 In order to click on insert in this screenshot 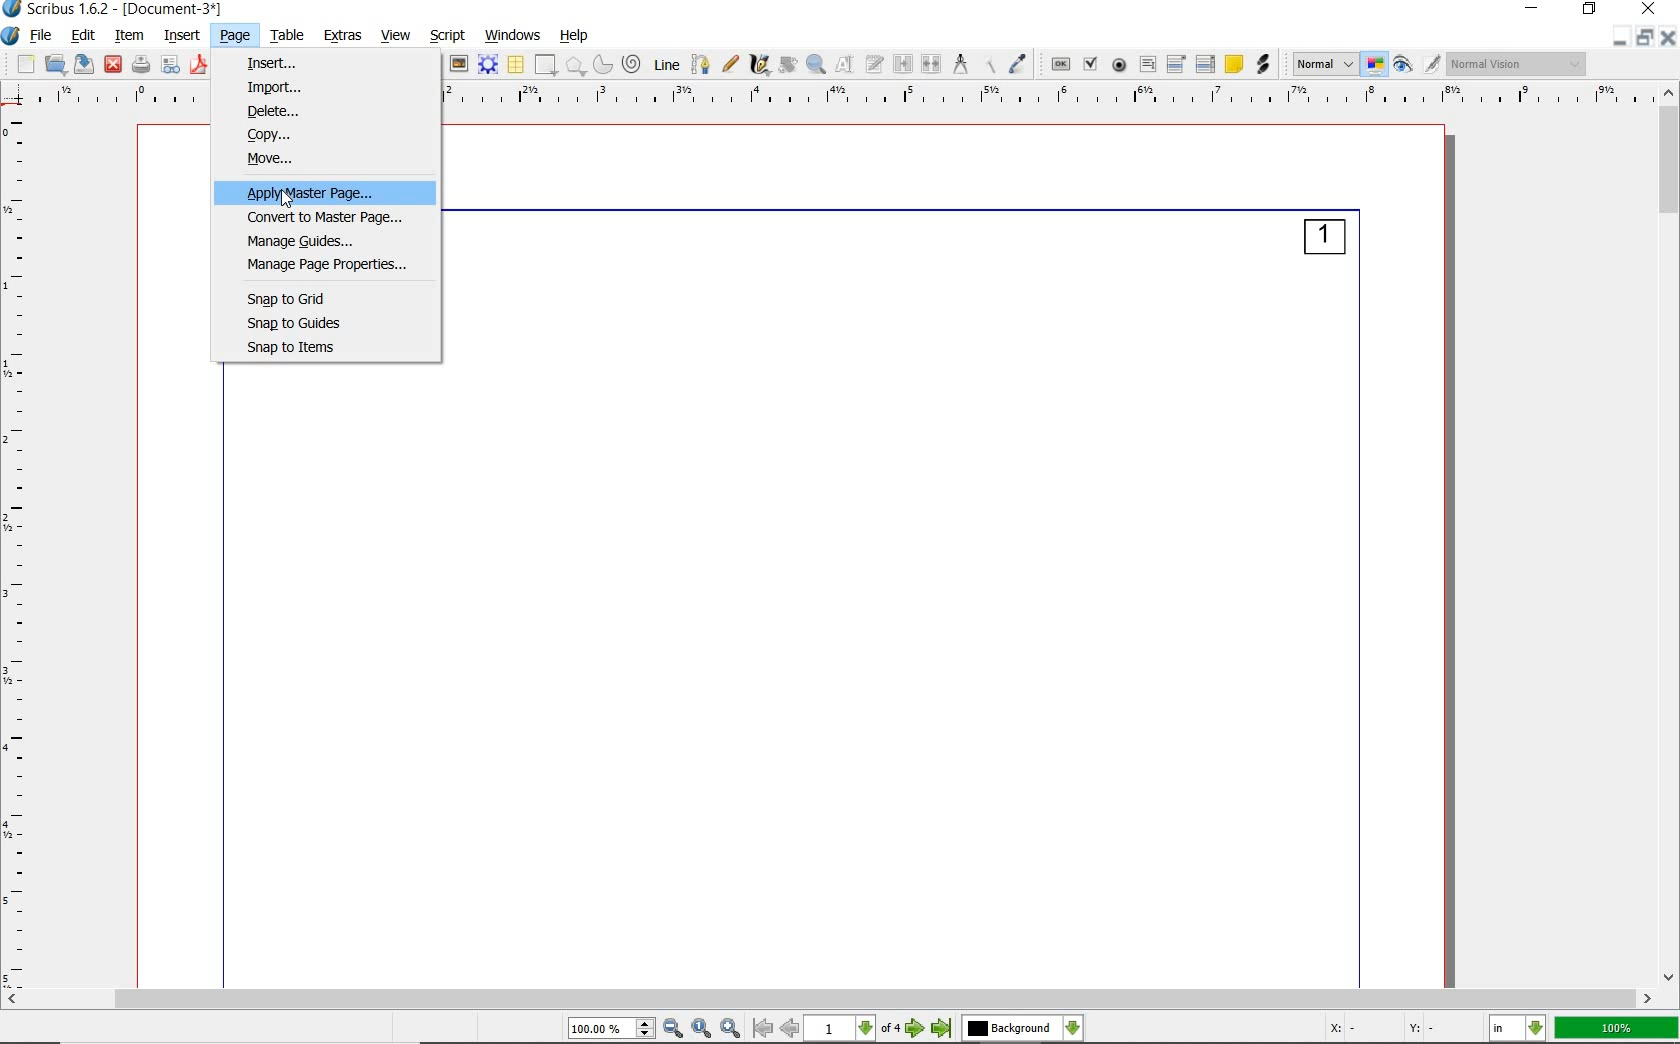, I will do `click(276, 63)`.